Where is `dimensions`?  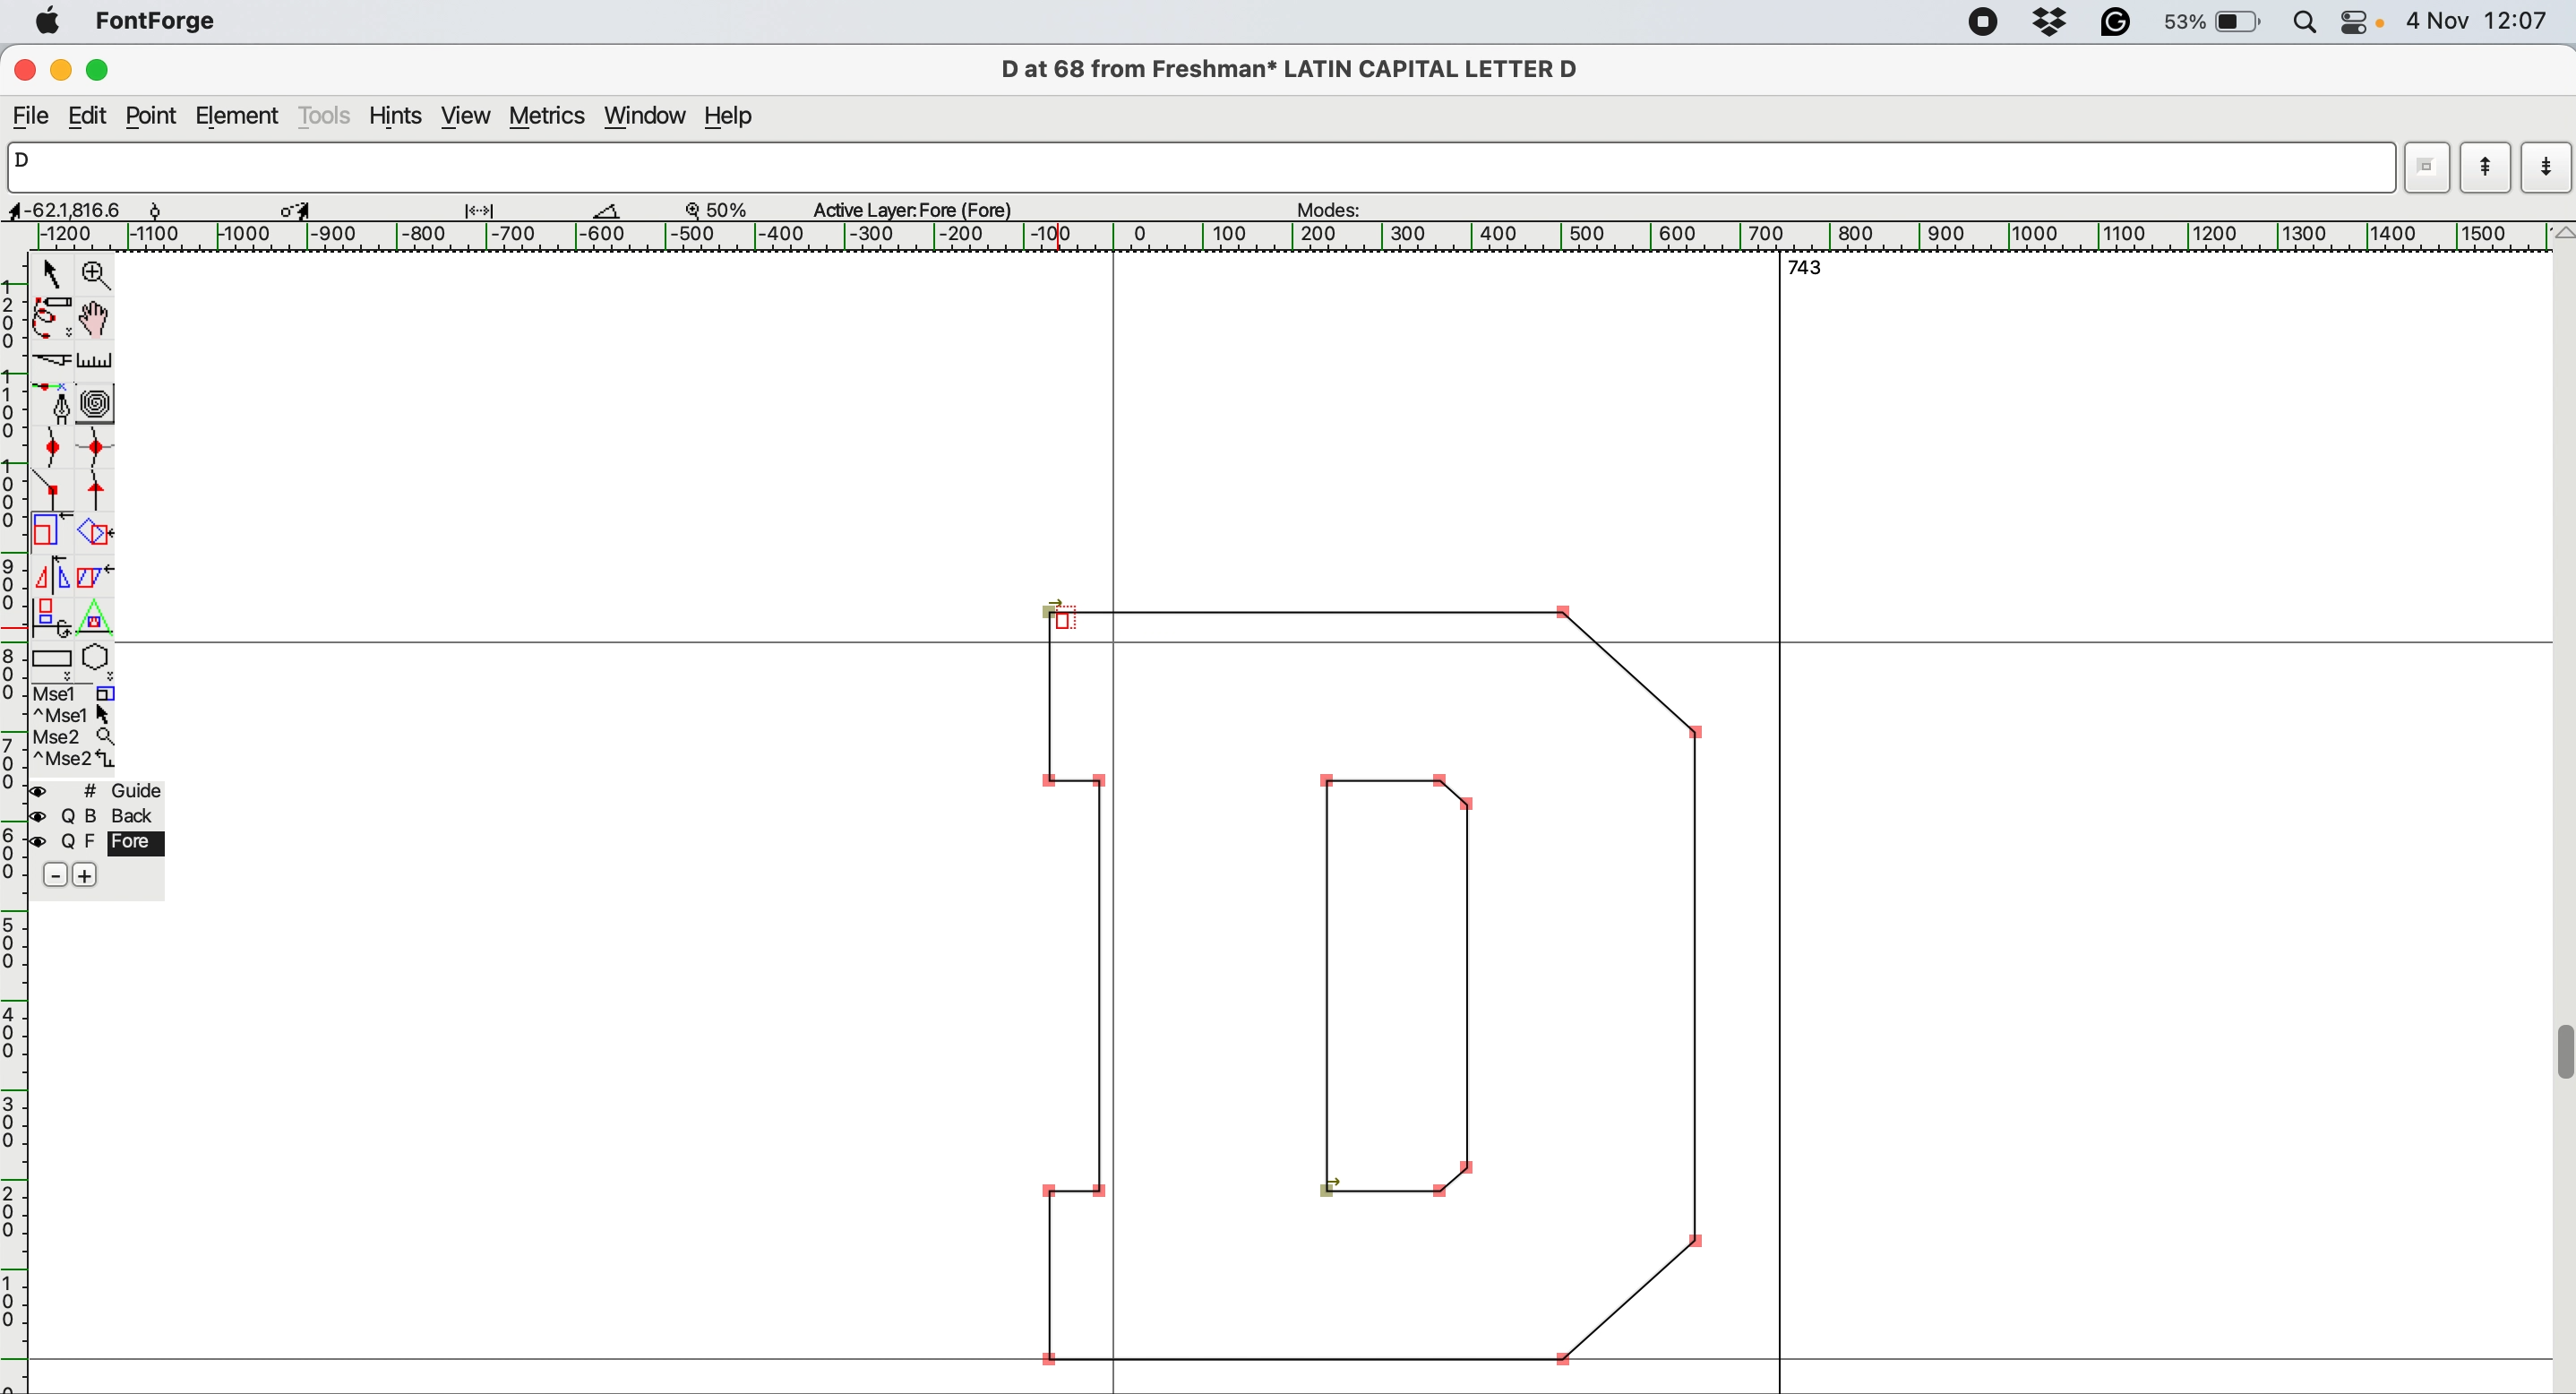
dimensions is located at coordinates (260, 204).